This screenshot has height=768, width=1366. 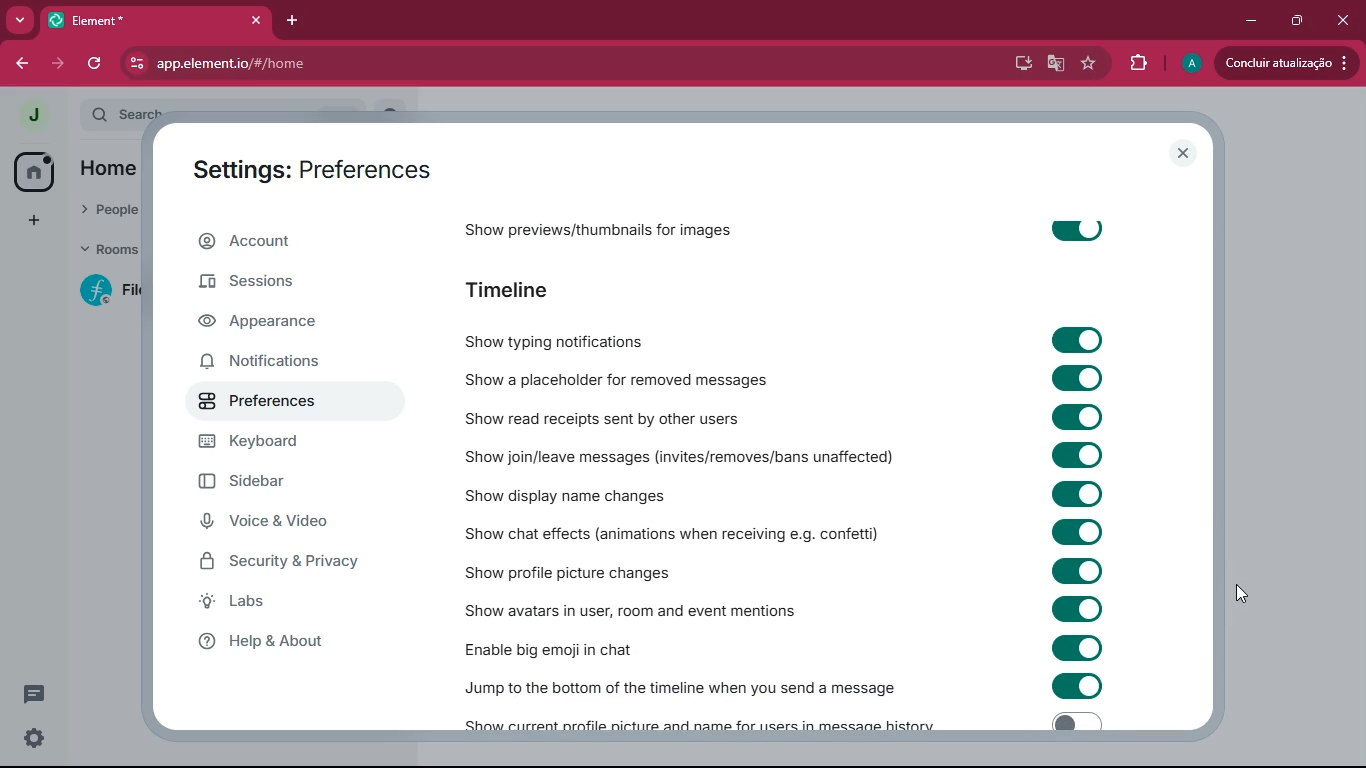 What do you see at coordinates (24, 115) in the screenshot?
I see `j` at bounding box center [24, 115].